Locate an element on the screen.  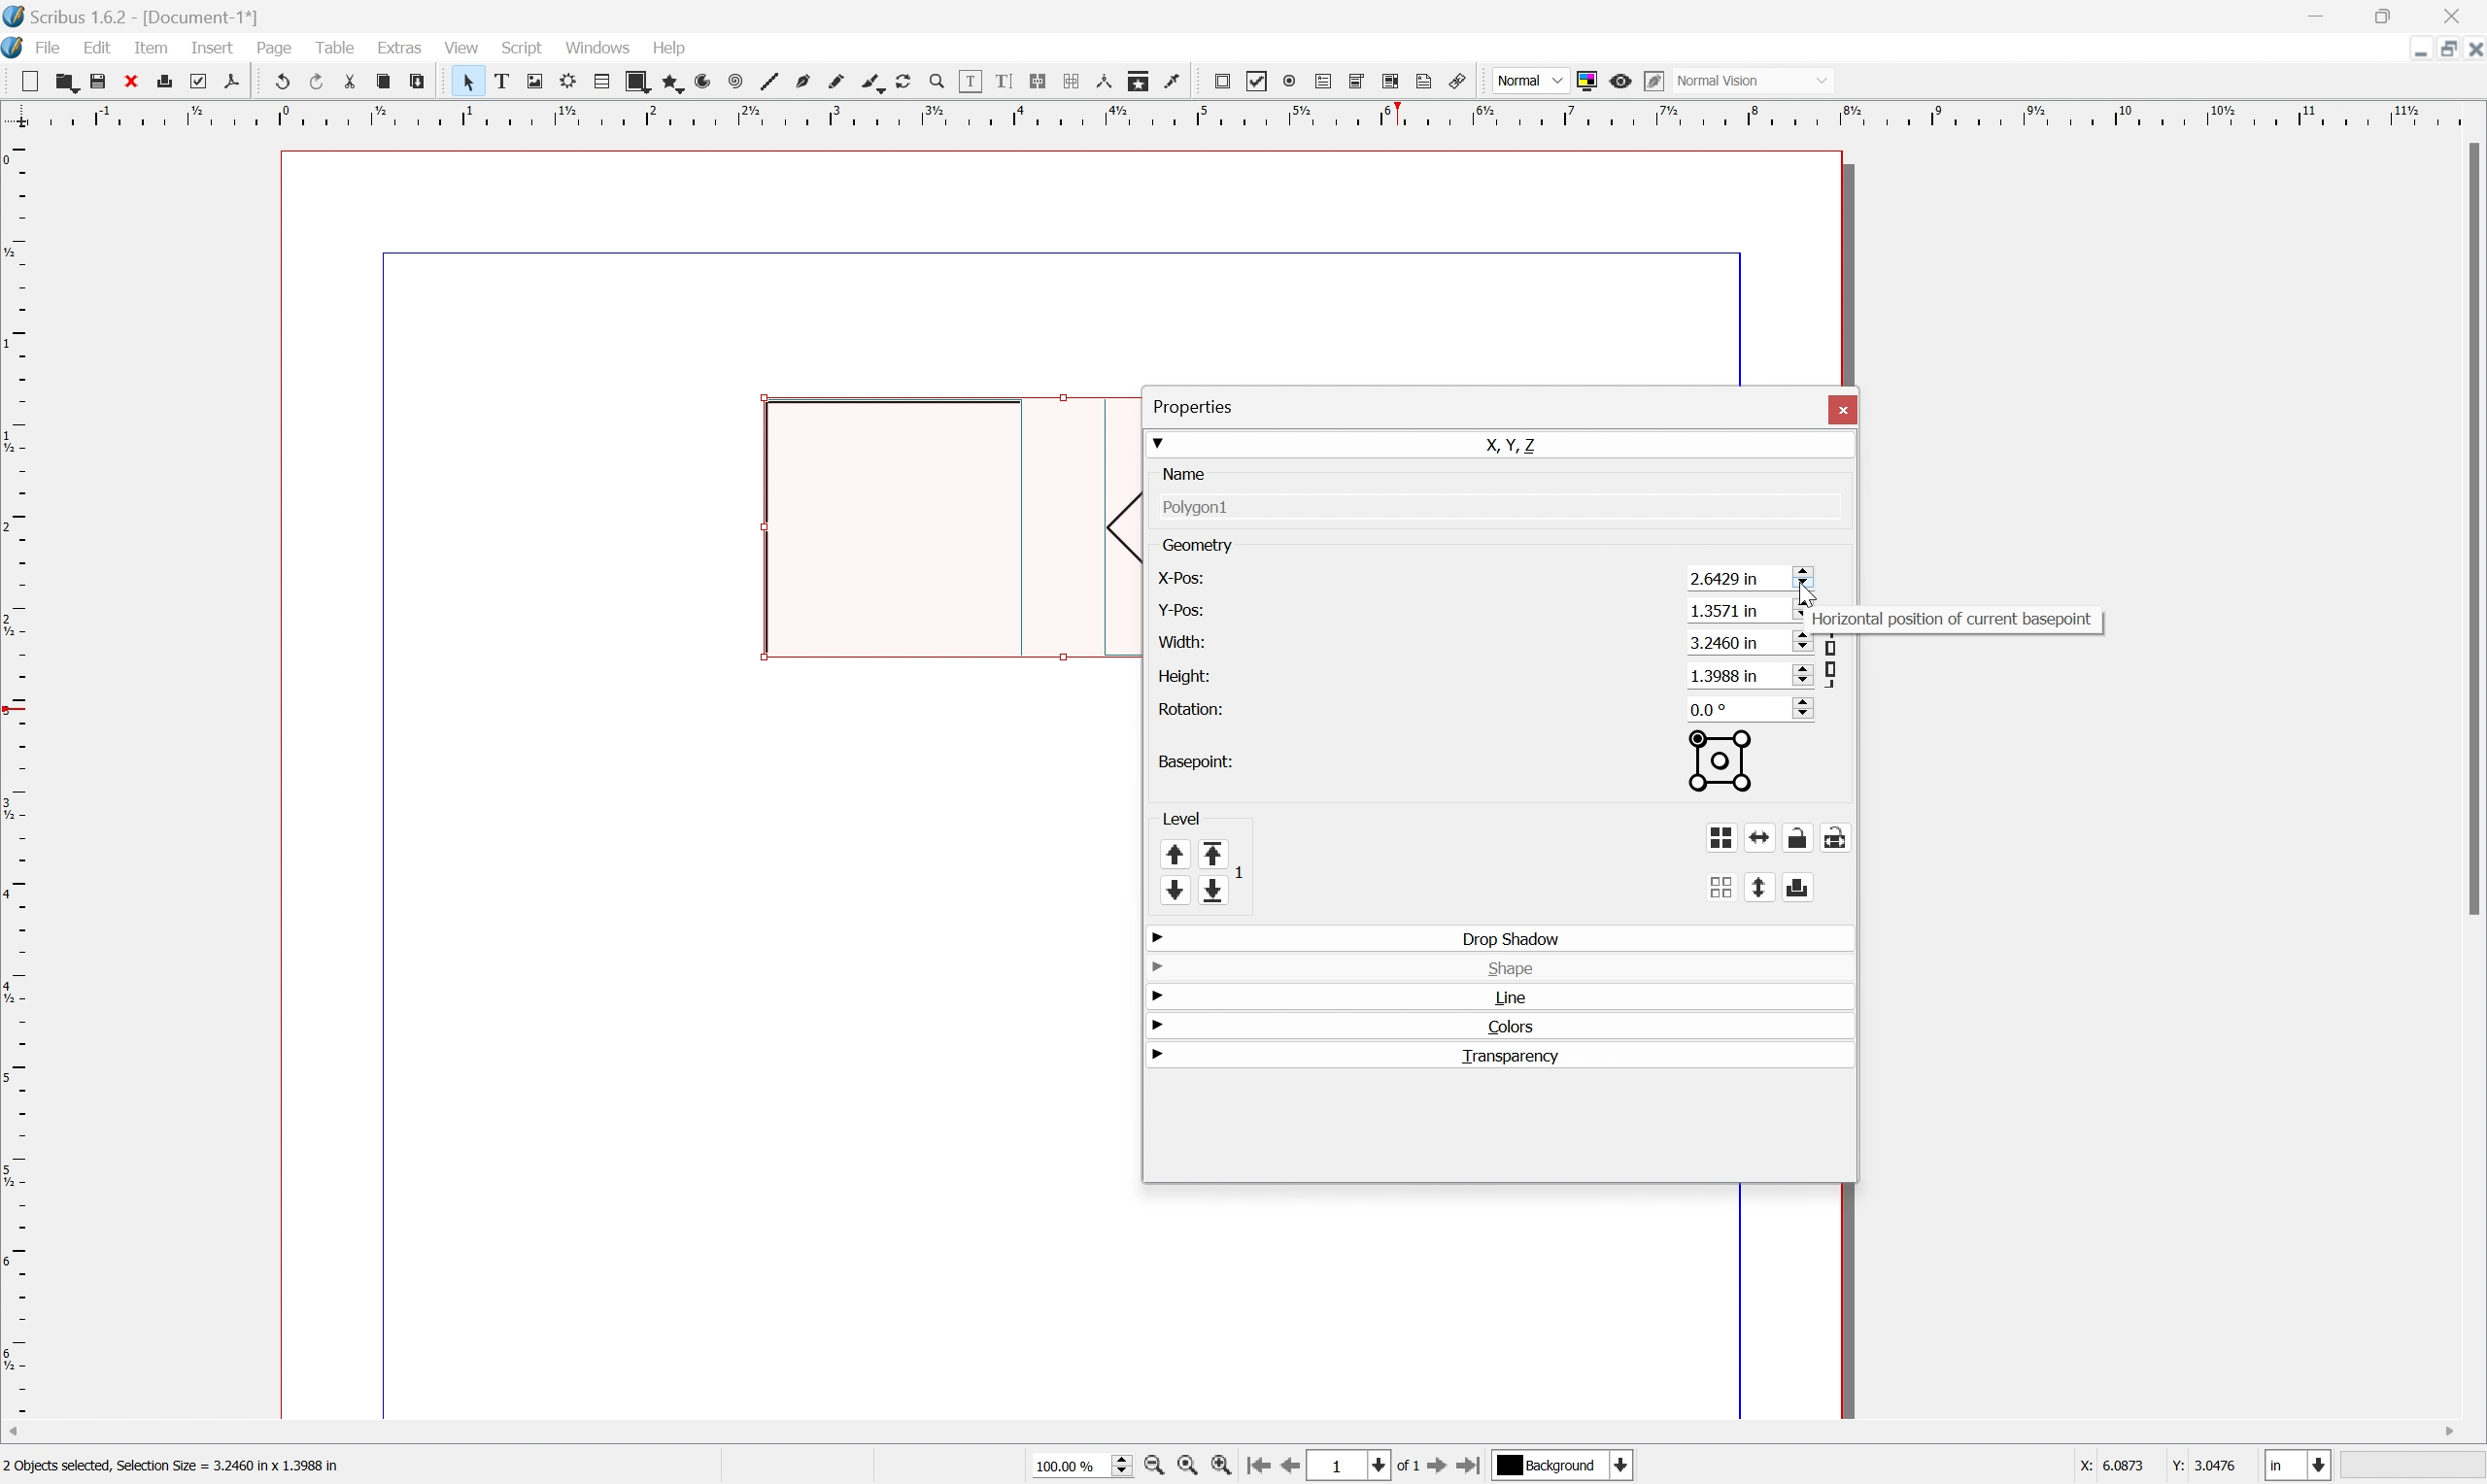
flip vertically is located at coordinates (1764, 887).